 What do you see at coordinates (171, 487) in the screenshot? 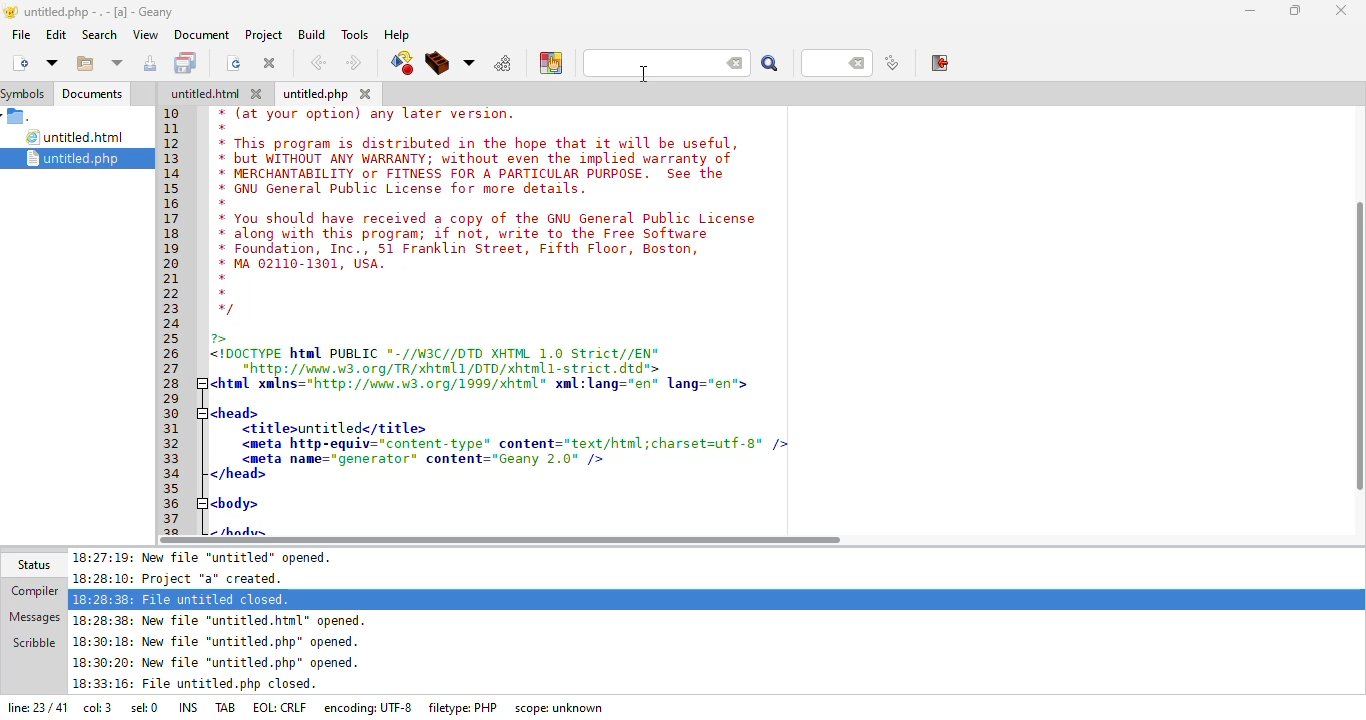
I see `35` at bounding box center [171, 487].